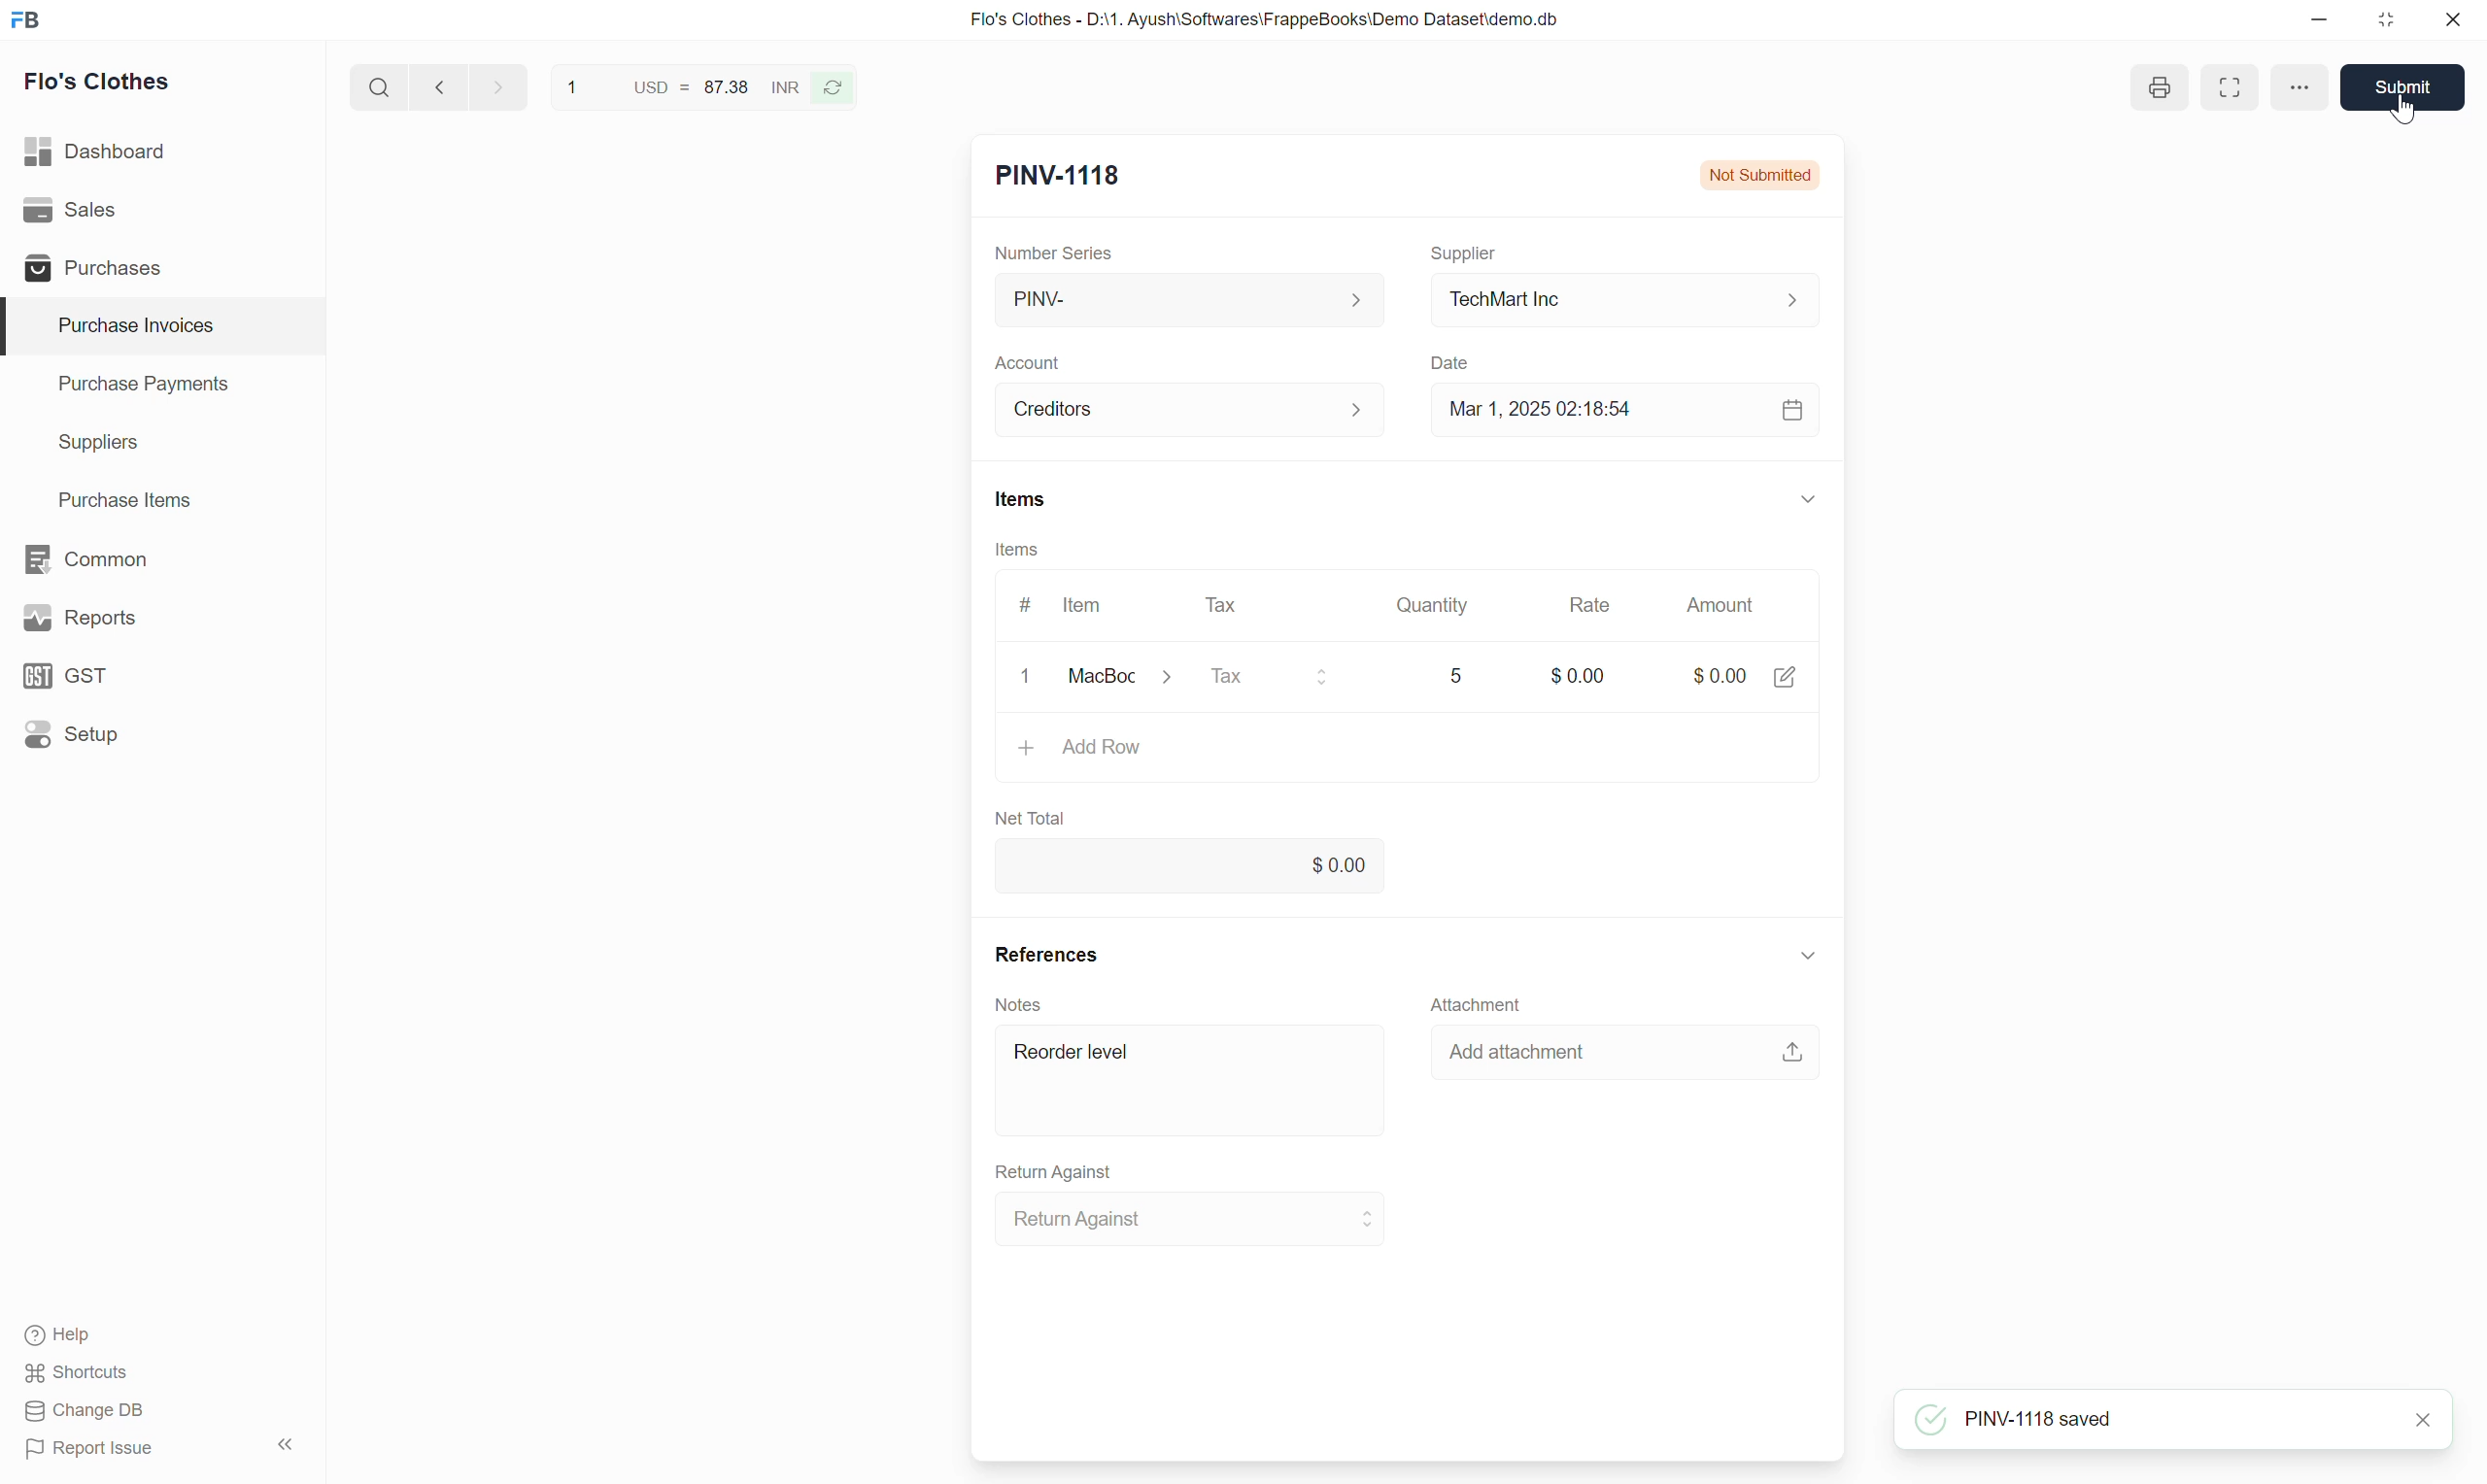 The width and height of the screenshot is (2487, 1484). Describe the element at coordinates (2165, 87) in the screenshot. I see `print` at that location.